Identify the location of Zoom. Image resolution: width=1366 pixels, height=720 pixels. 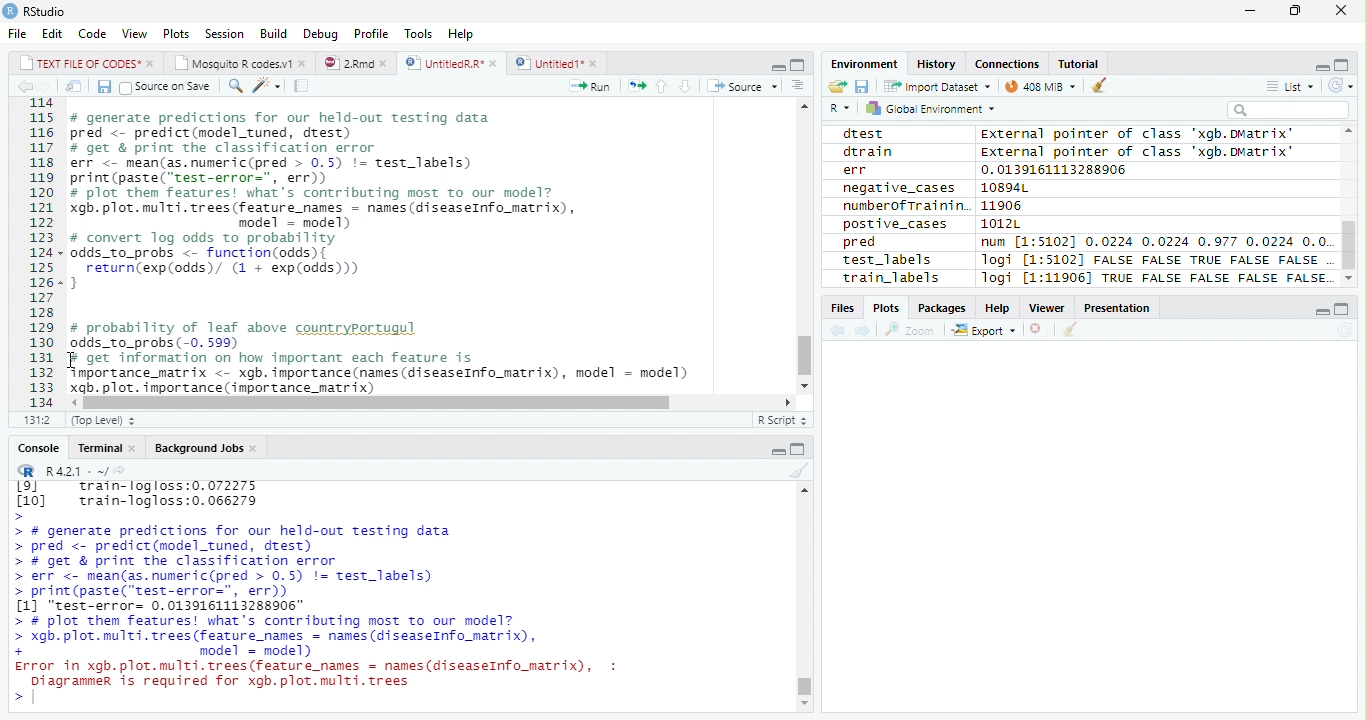
(911, 328).